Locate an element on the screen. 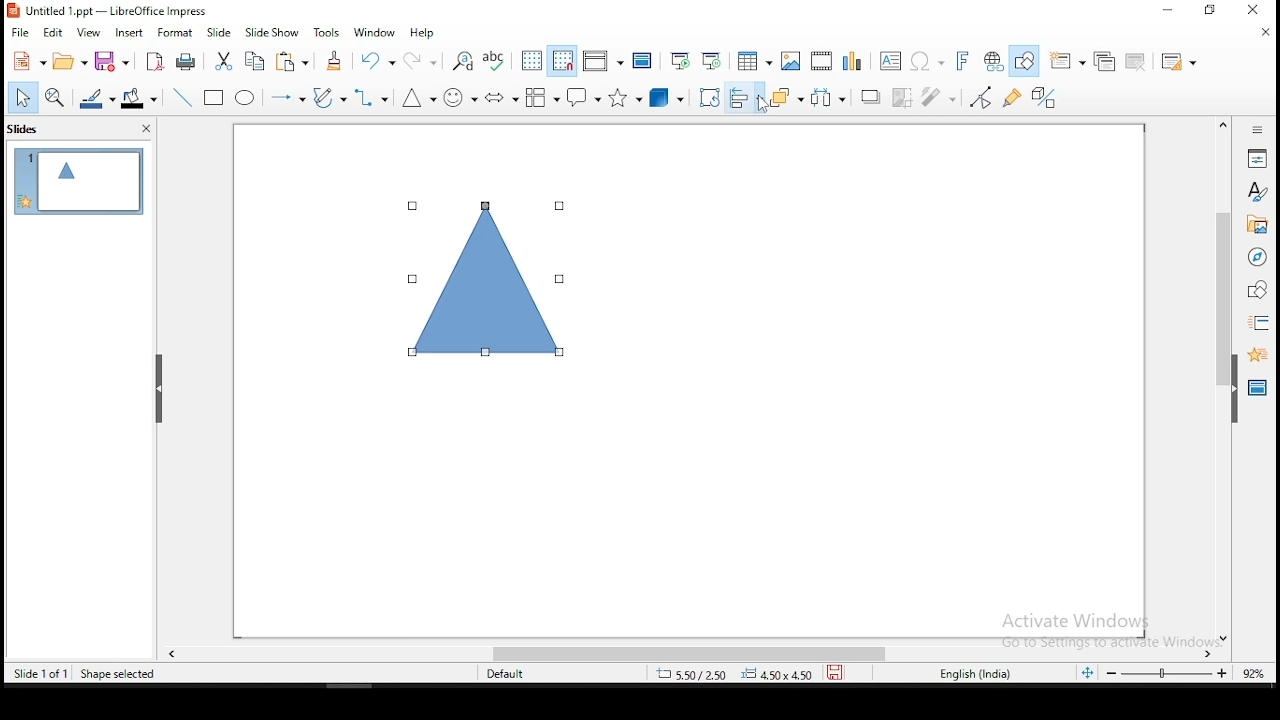 This screenshot has height=720, width=1280. stars and banners is located at coordinates (624, 98).